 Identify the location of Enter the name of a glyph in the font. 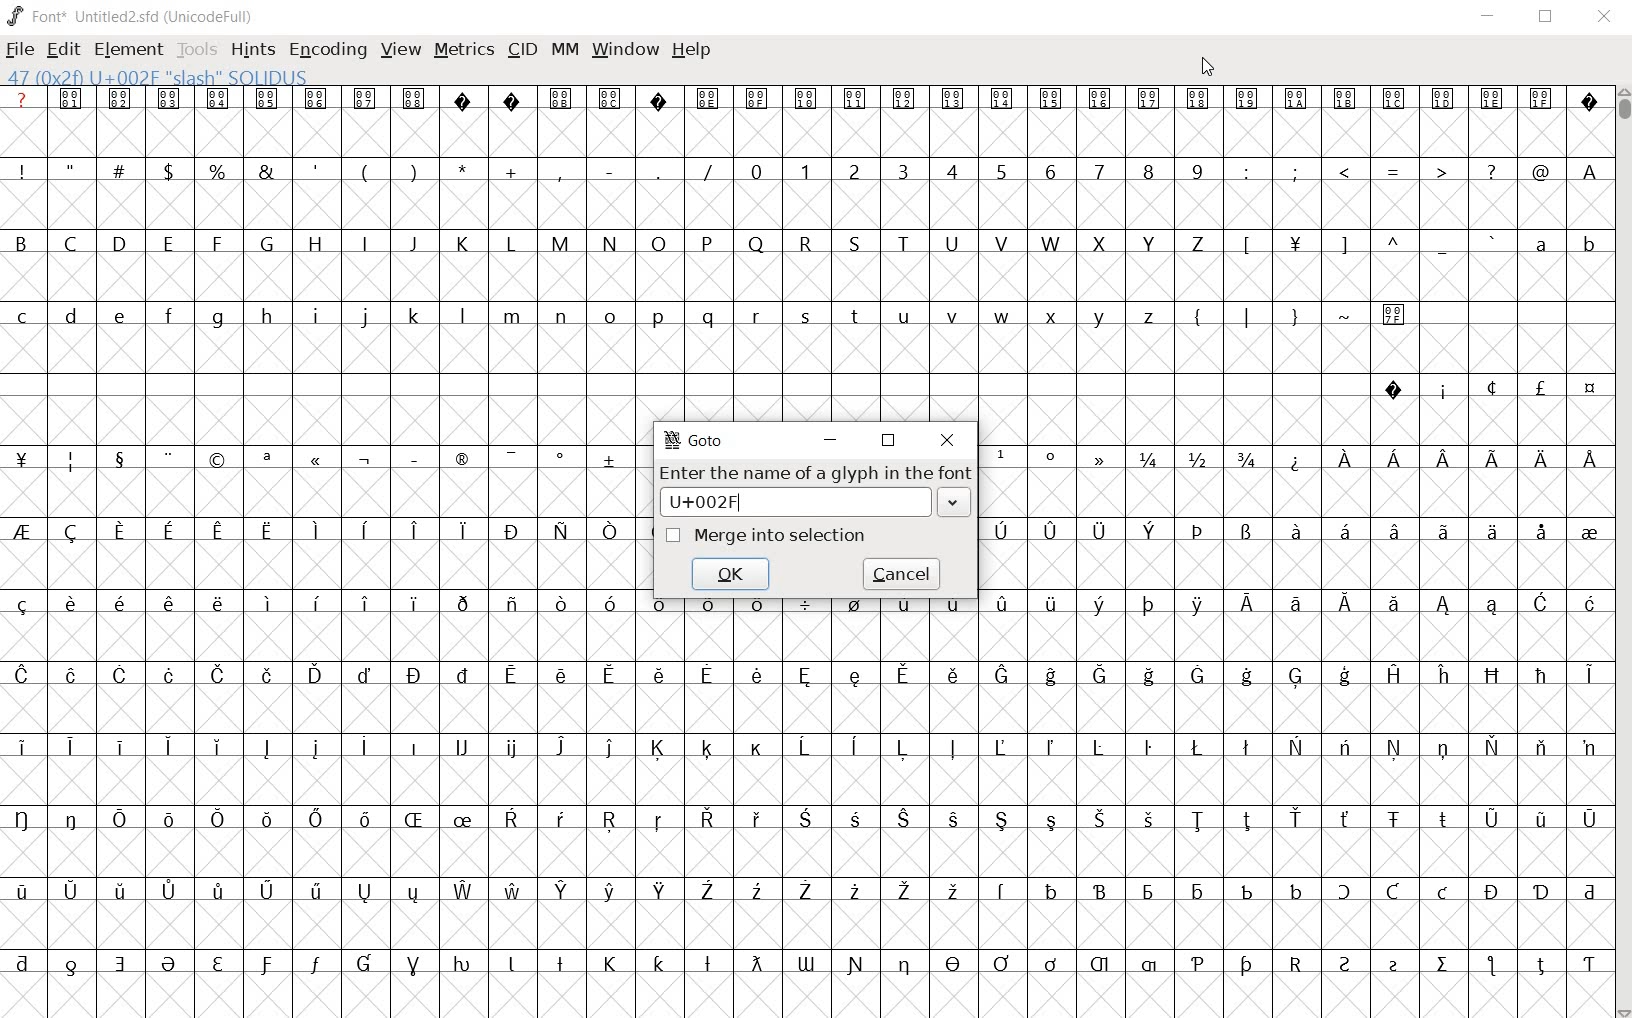
(816, 475).